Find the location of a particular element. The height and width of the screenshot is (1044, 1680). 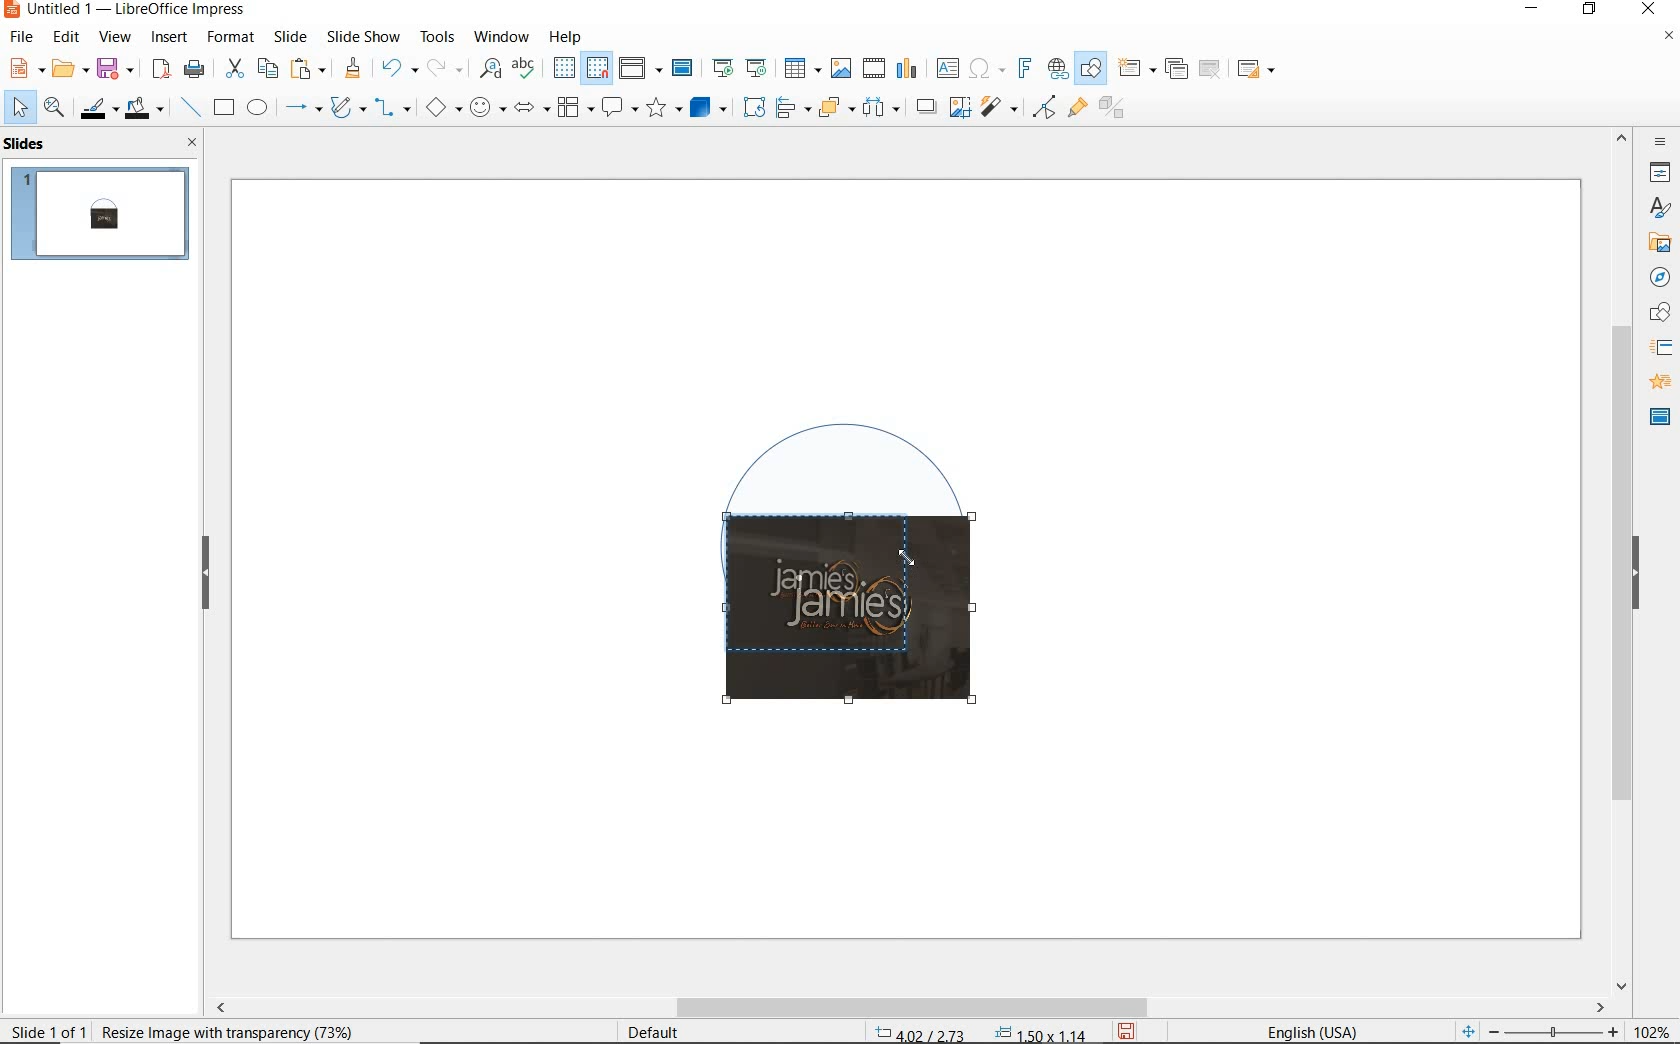

close is located at coordinates (187, 142).